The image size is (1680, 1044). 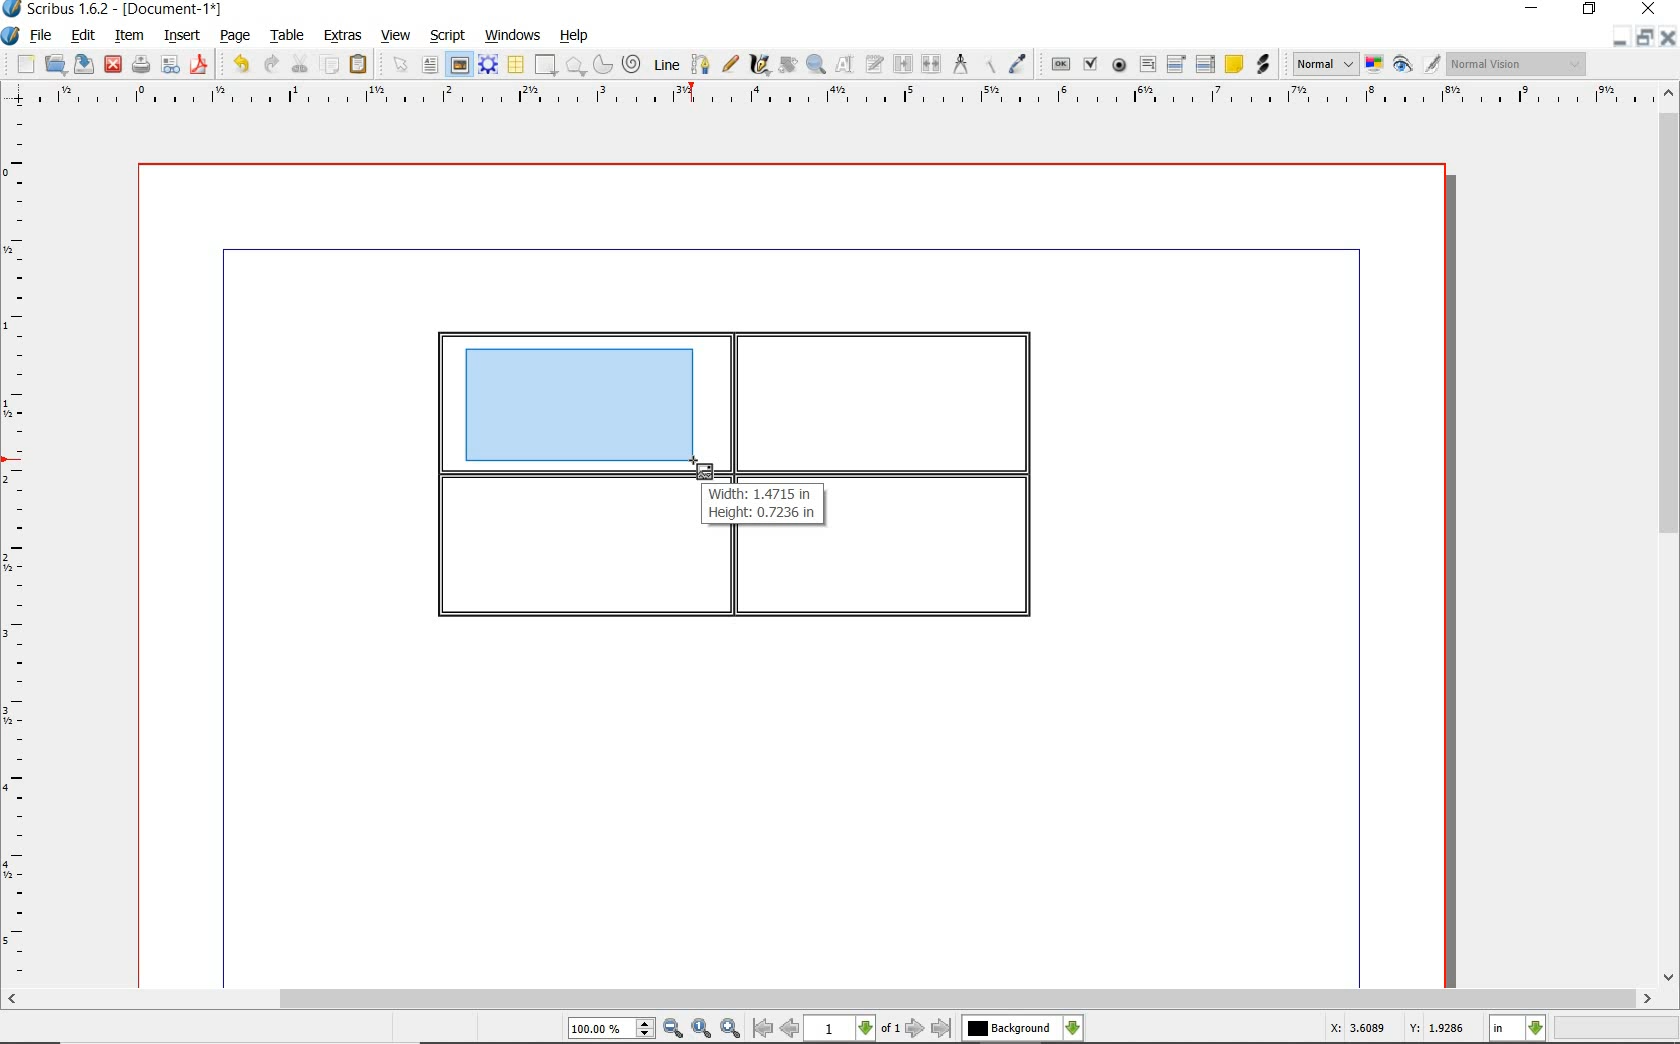 What do you see at coordinates (633, 65) in the screenshot?
I see `spiral` at bounding box center [633, 65].